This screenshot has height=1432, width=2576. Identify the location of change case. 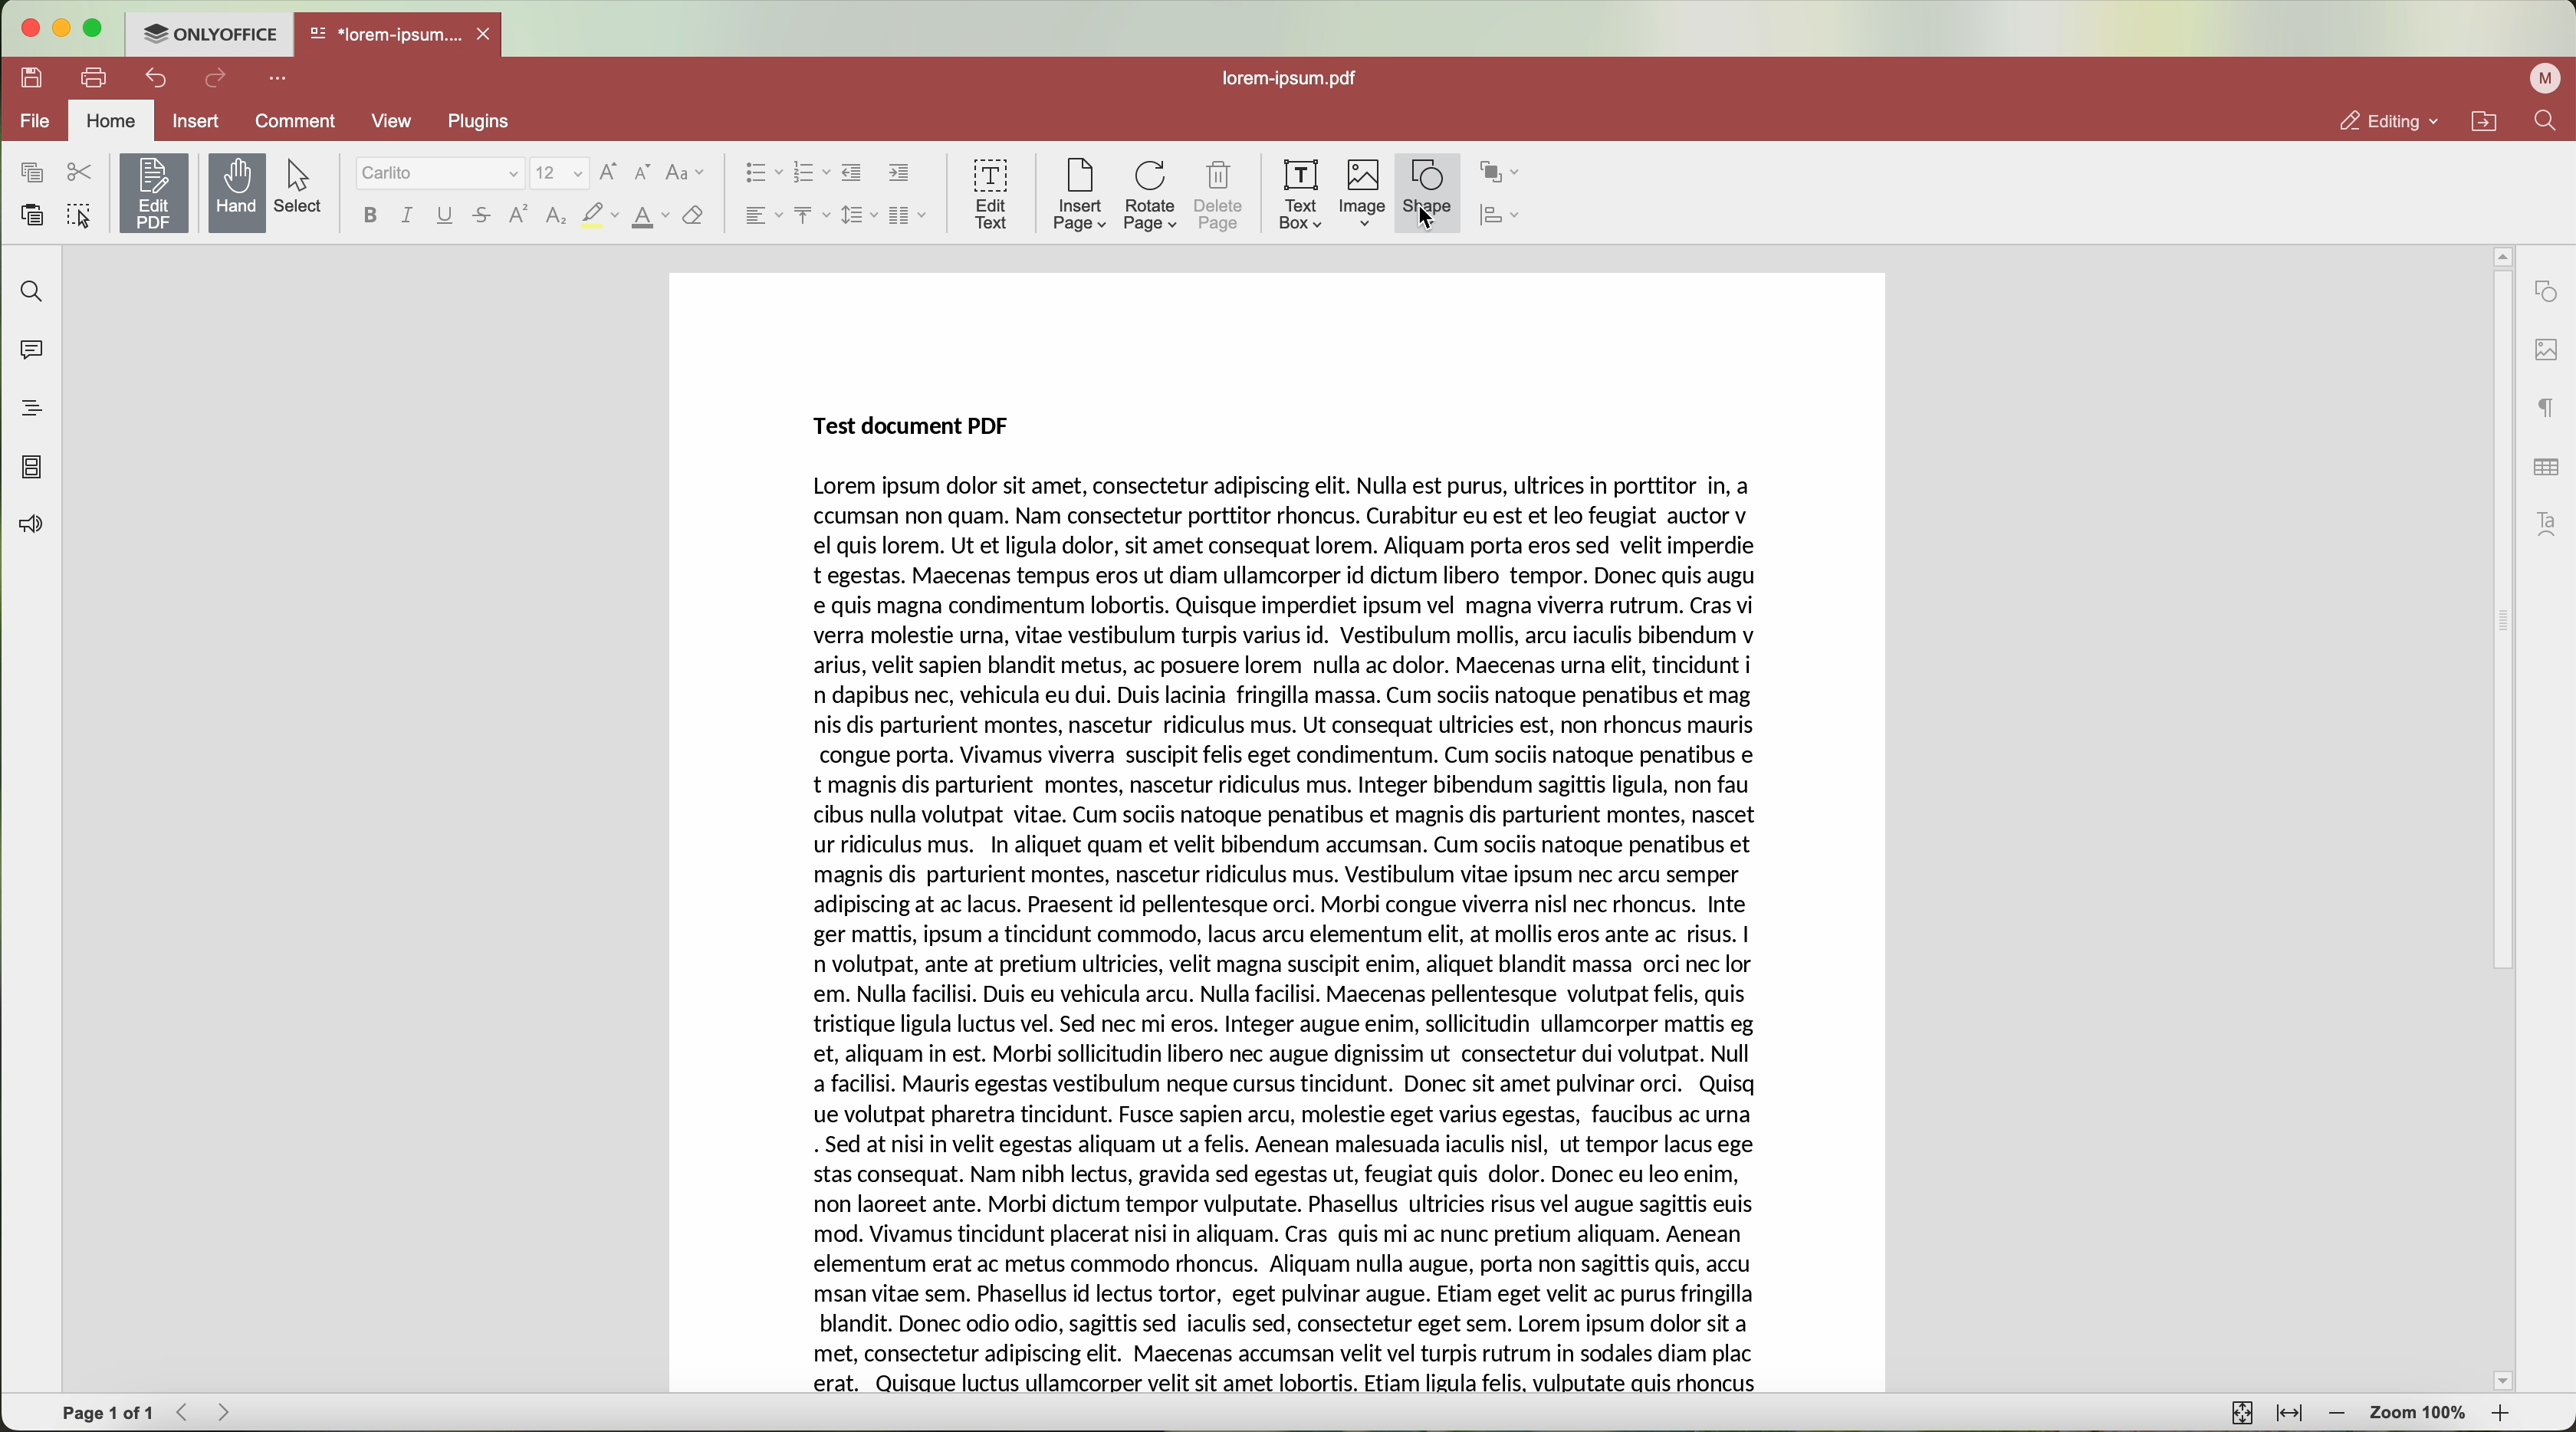
(685, 172).